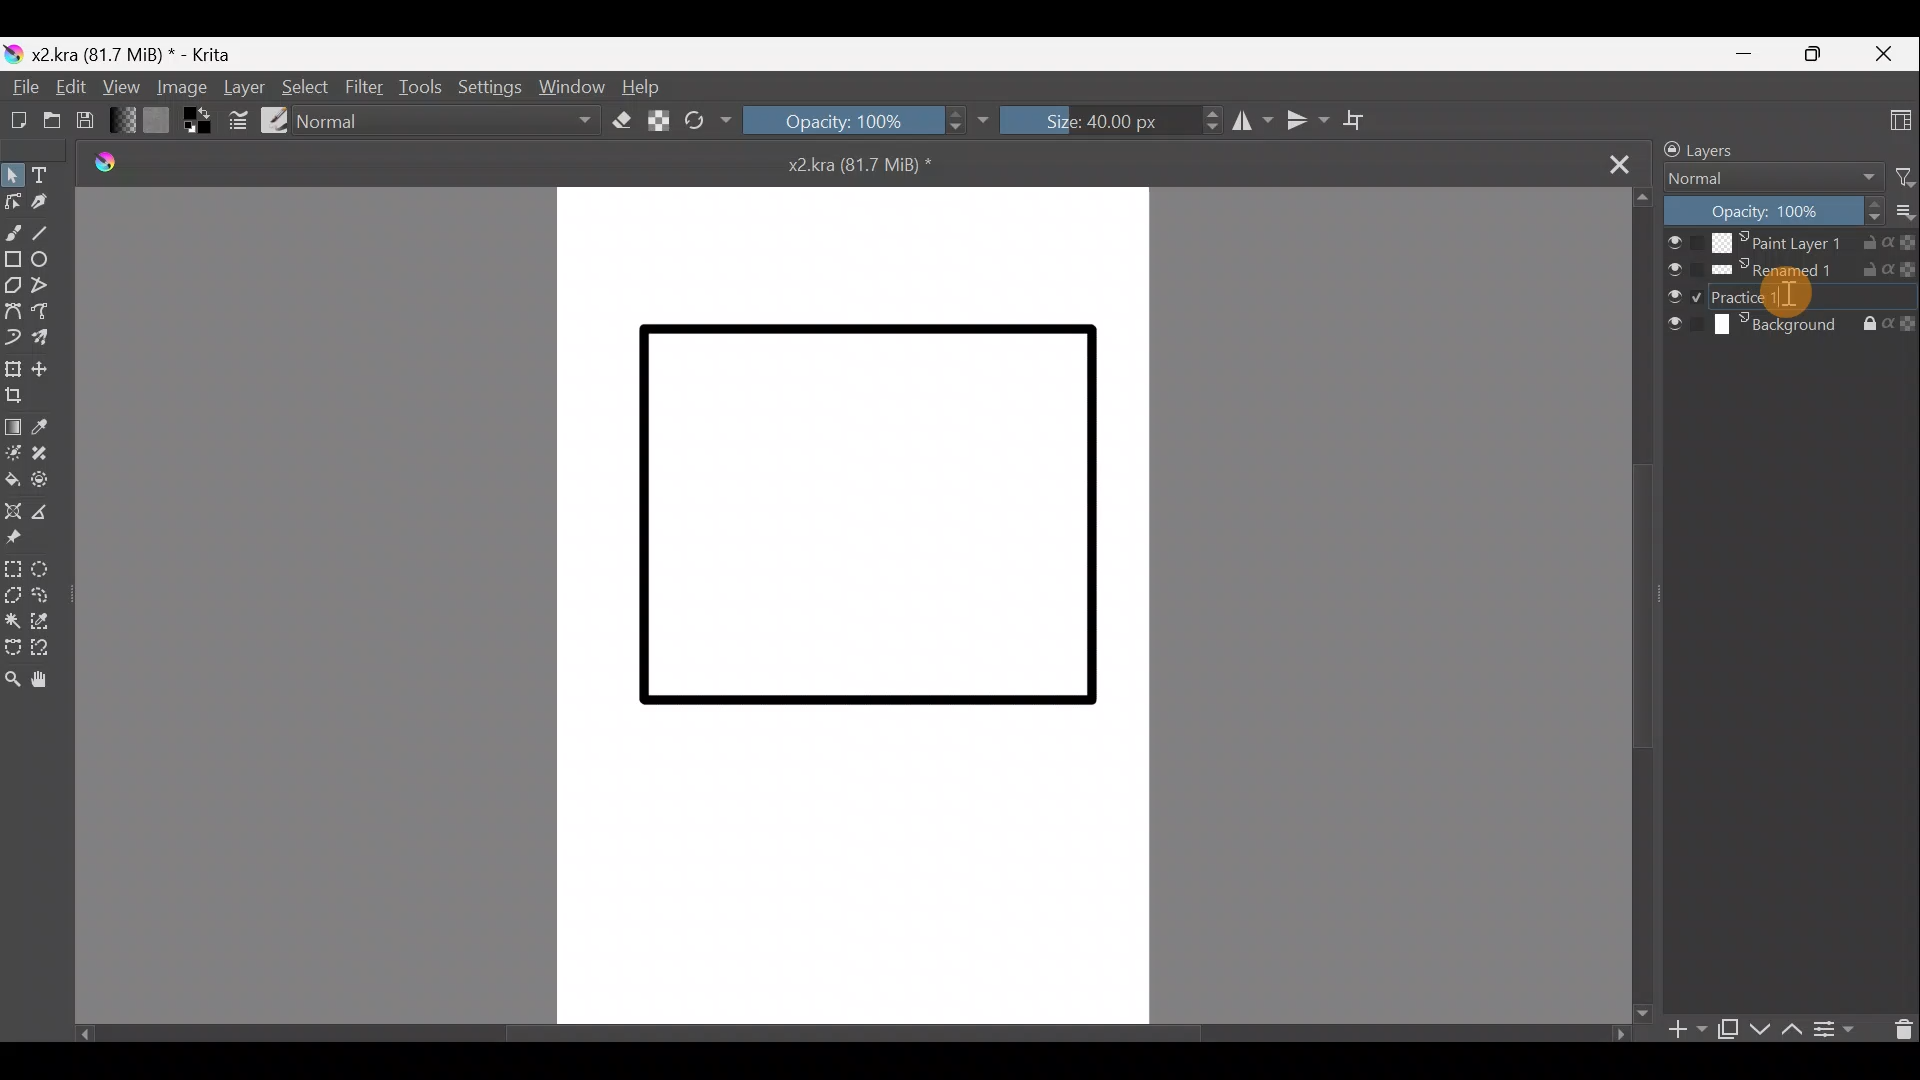  Describe the element at coordinates (12, 592) in the screenshot. I see `Polygonal selection tool` at that location.